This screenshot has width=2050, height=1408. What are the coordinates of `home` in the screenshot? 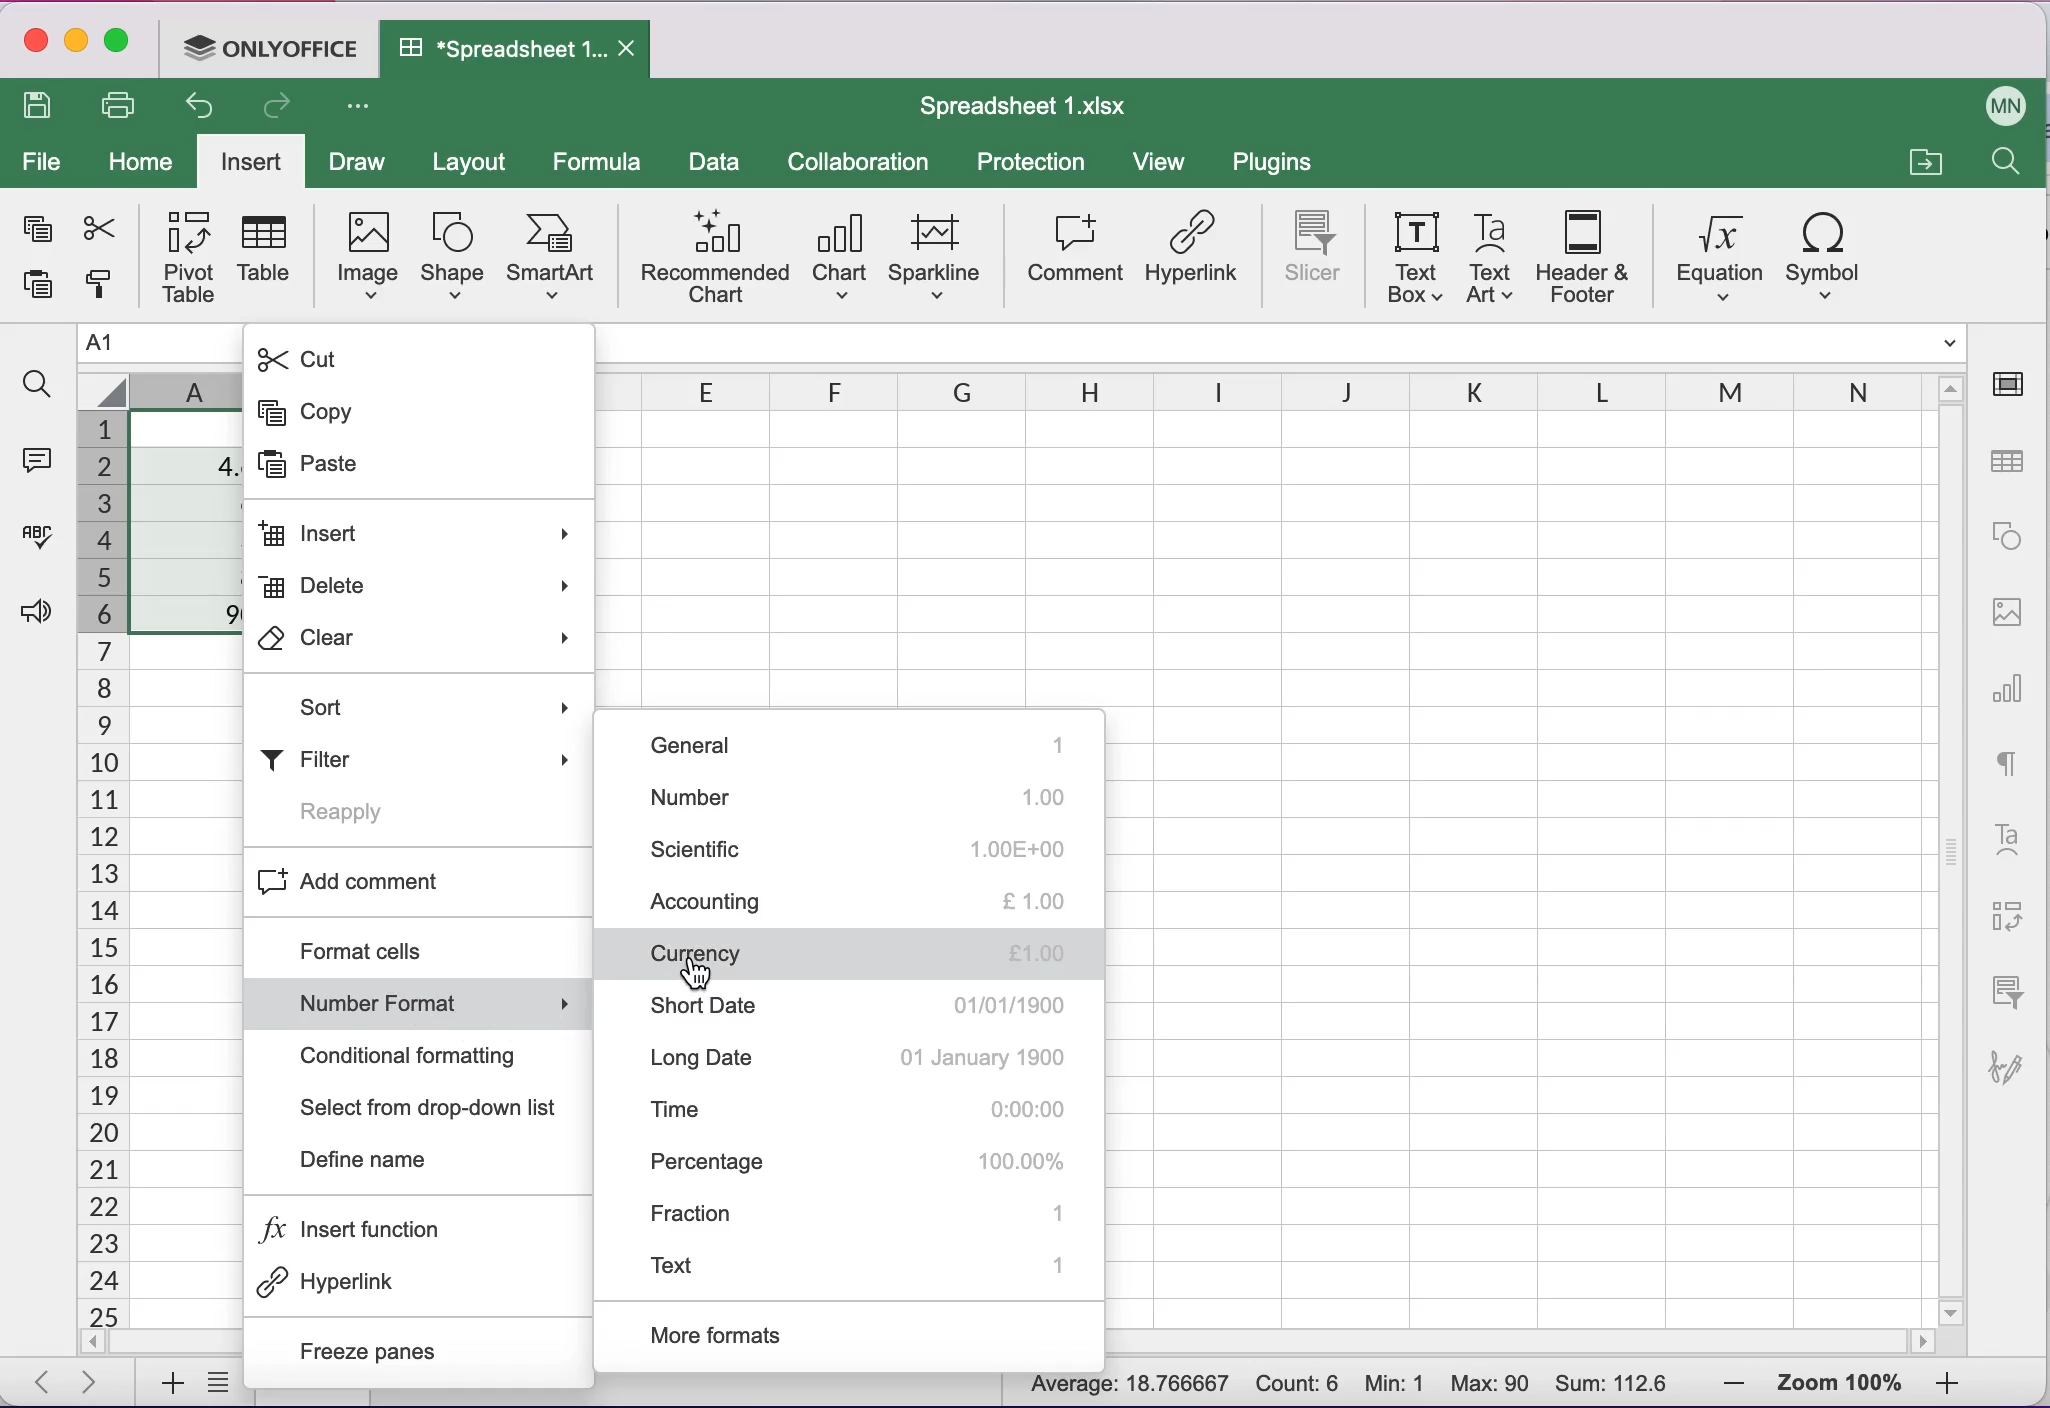 It's located at (144, 162).